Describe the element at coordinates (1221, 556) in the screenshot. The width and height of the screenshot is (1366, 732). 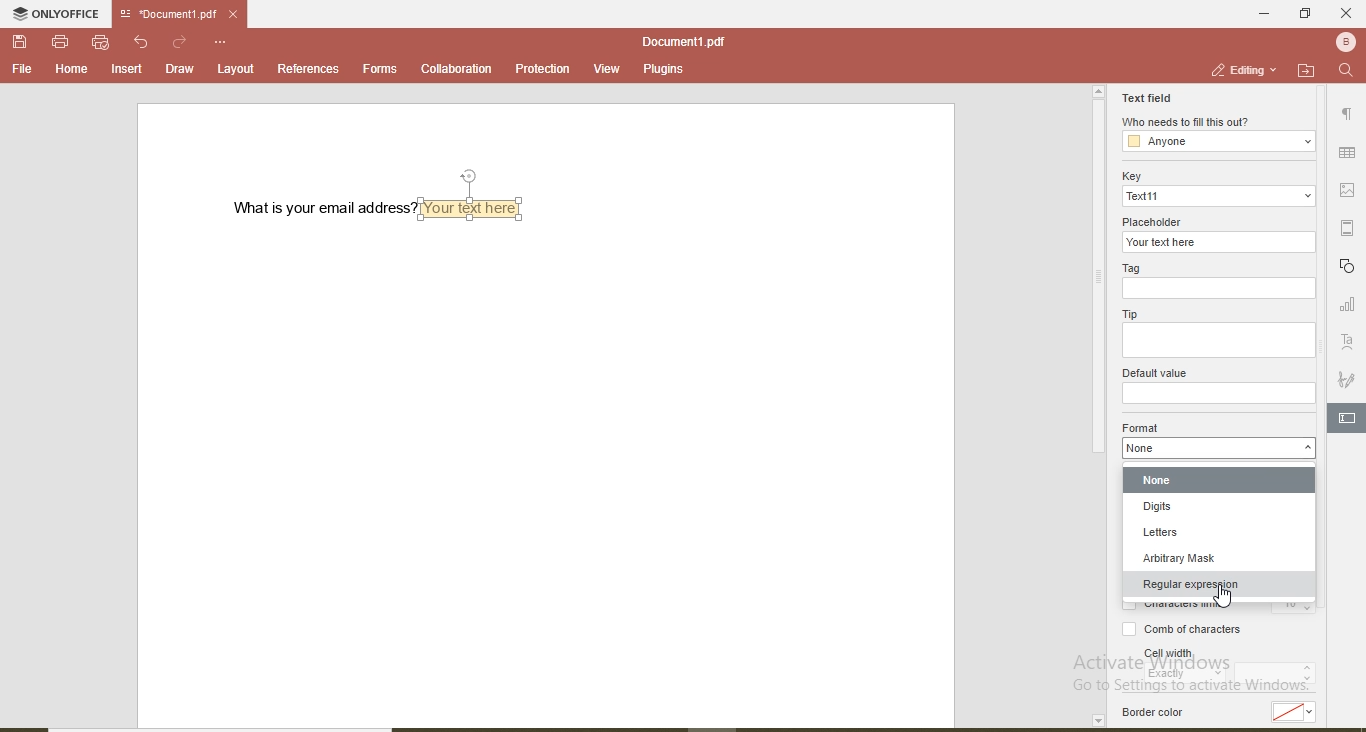
I see `Arbitrary Mask` at that location.